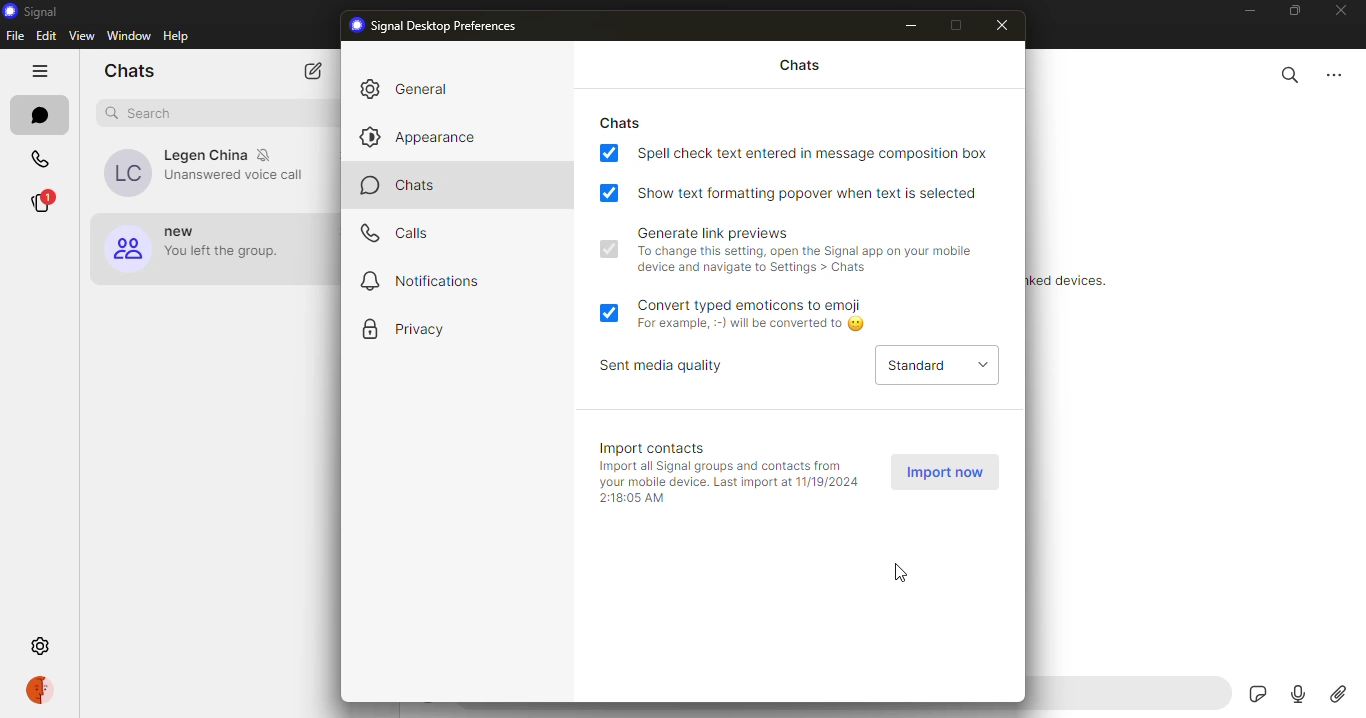  Describe the element at coordinates (314, 69) in the screenshot. I see `new chat` at that location.